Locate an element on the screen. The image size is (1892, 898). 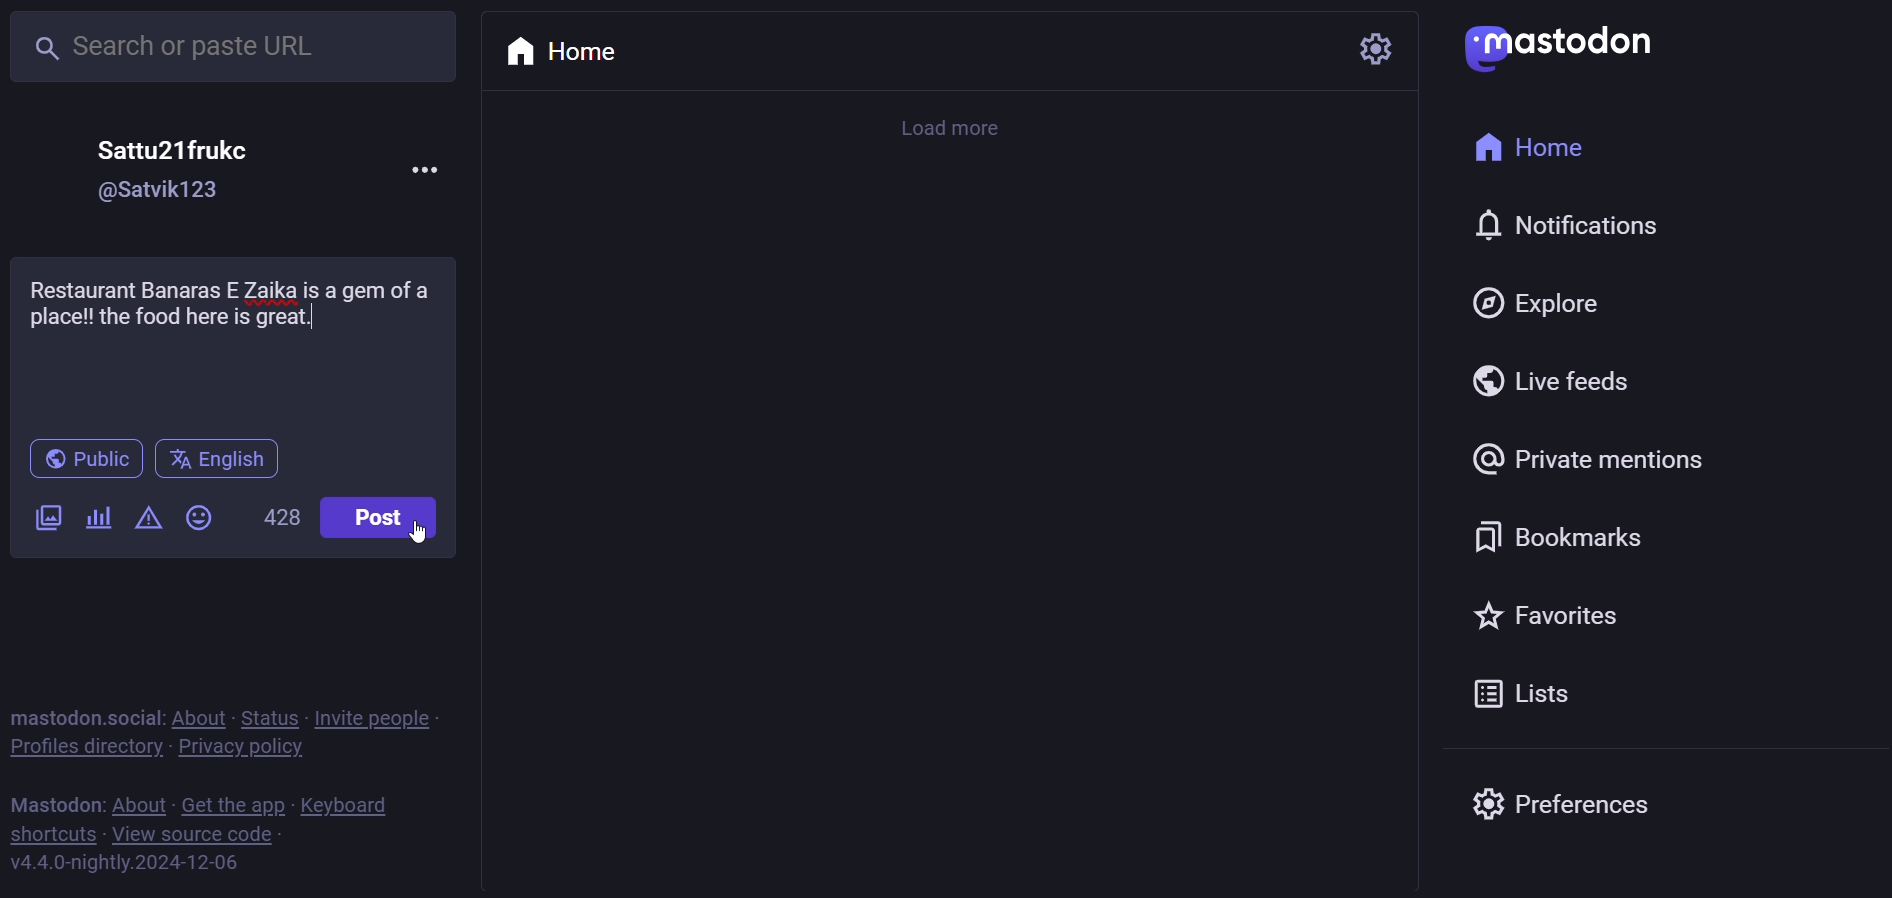
mastodon is located at coordinates (55, 803).